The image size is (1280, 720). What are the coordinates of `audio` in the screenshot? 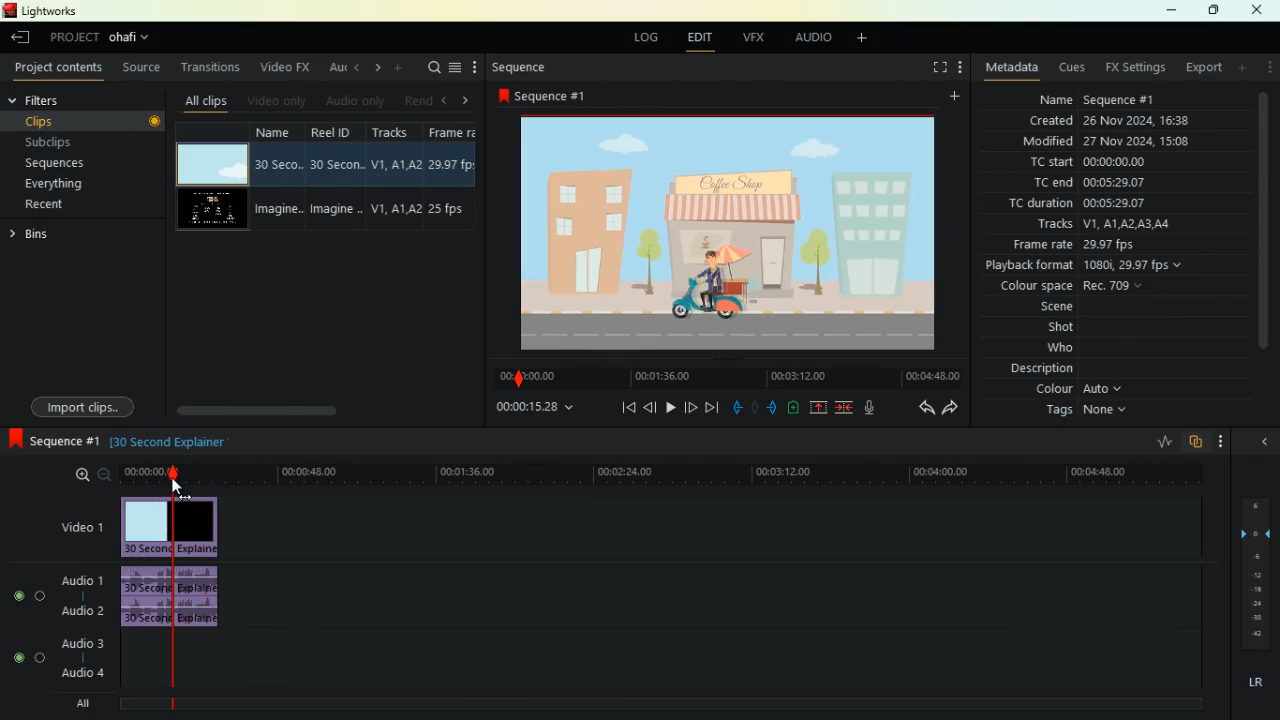 It's located at (175, 600).